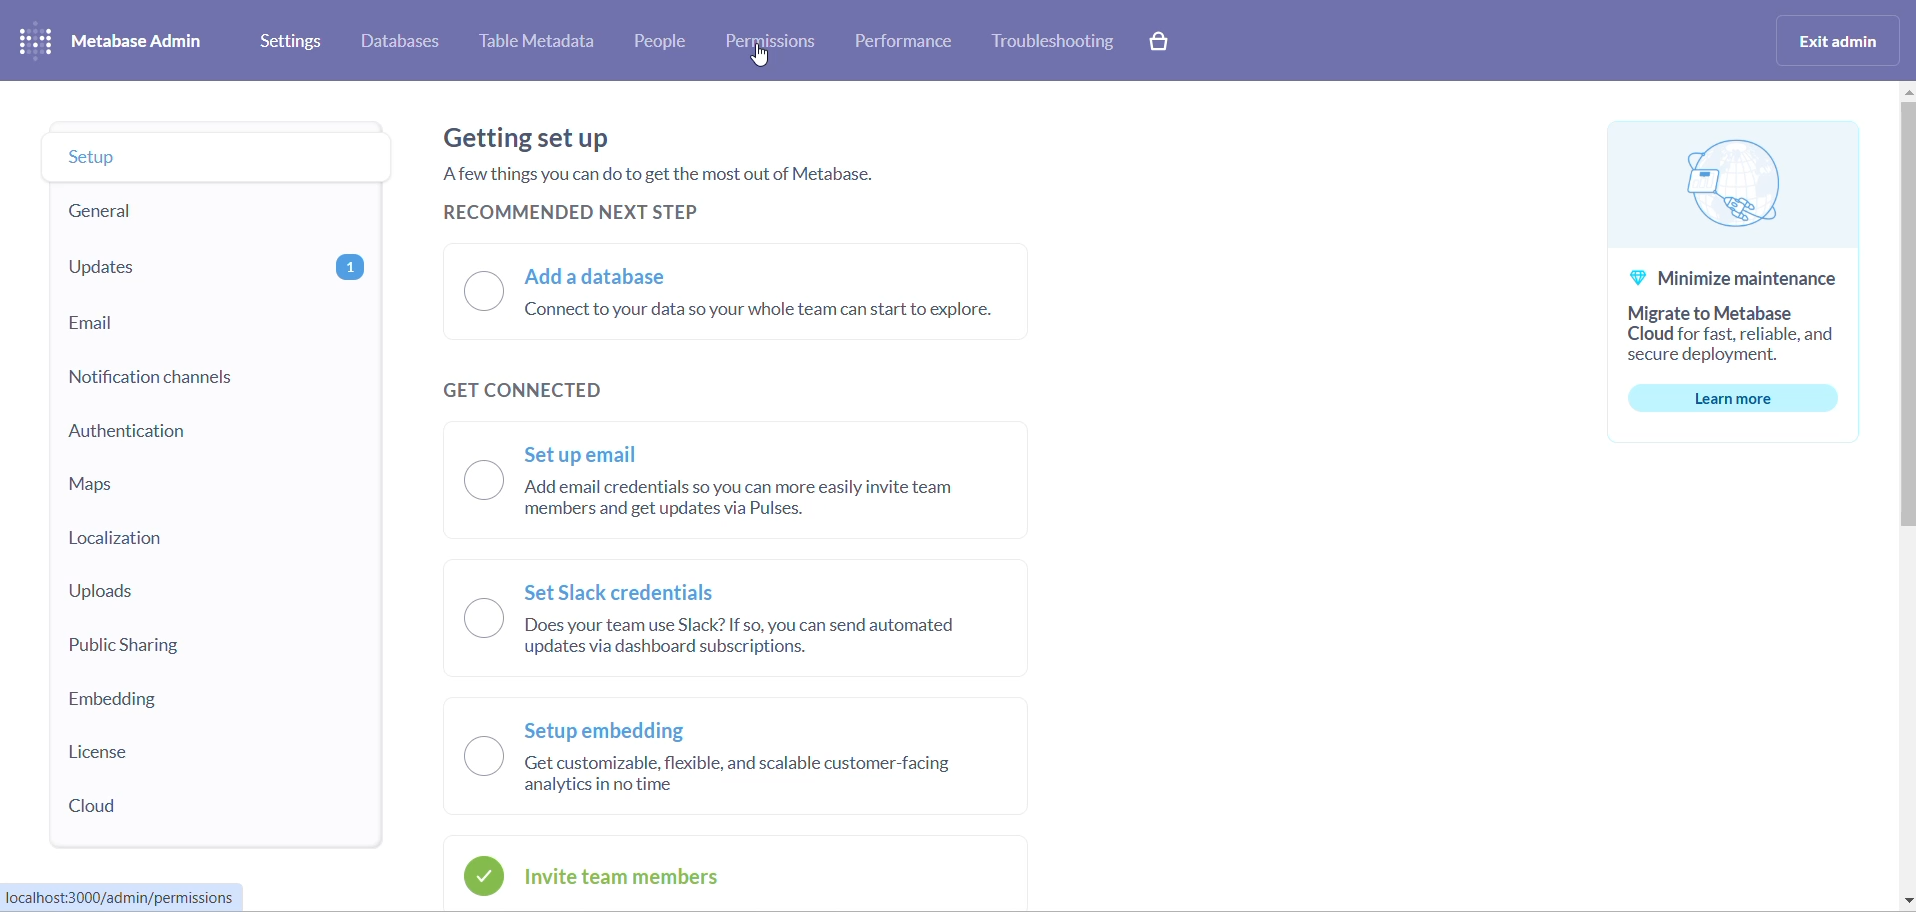  What do you see at coordinates (1904, 319) in the screenshot?
I see `scrollbar` at bounding box center [1904, 319].